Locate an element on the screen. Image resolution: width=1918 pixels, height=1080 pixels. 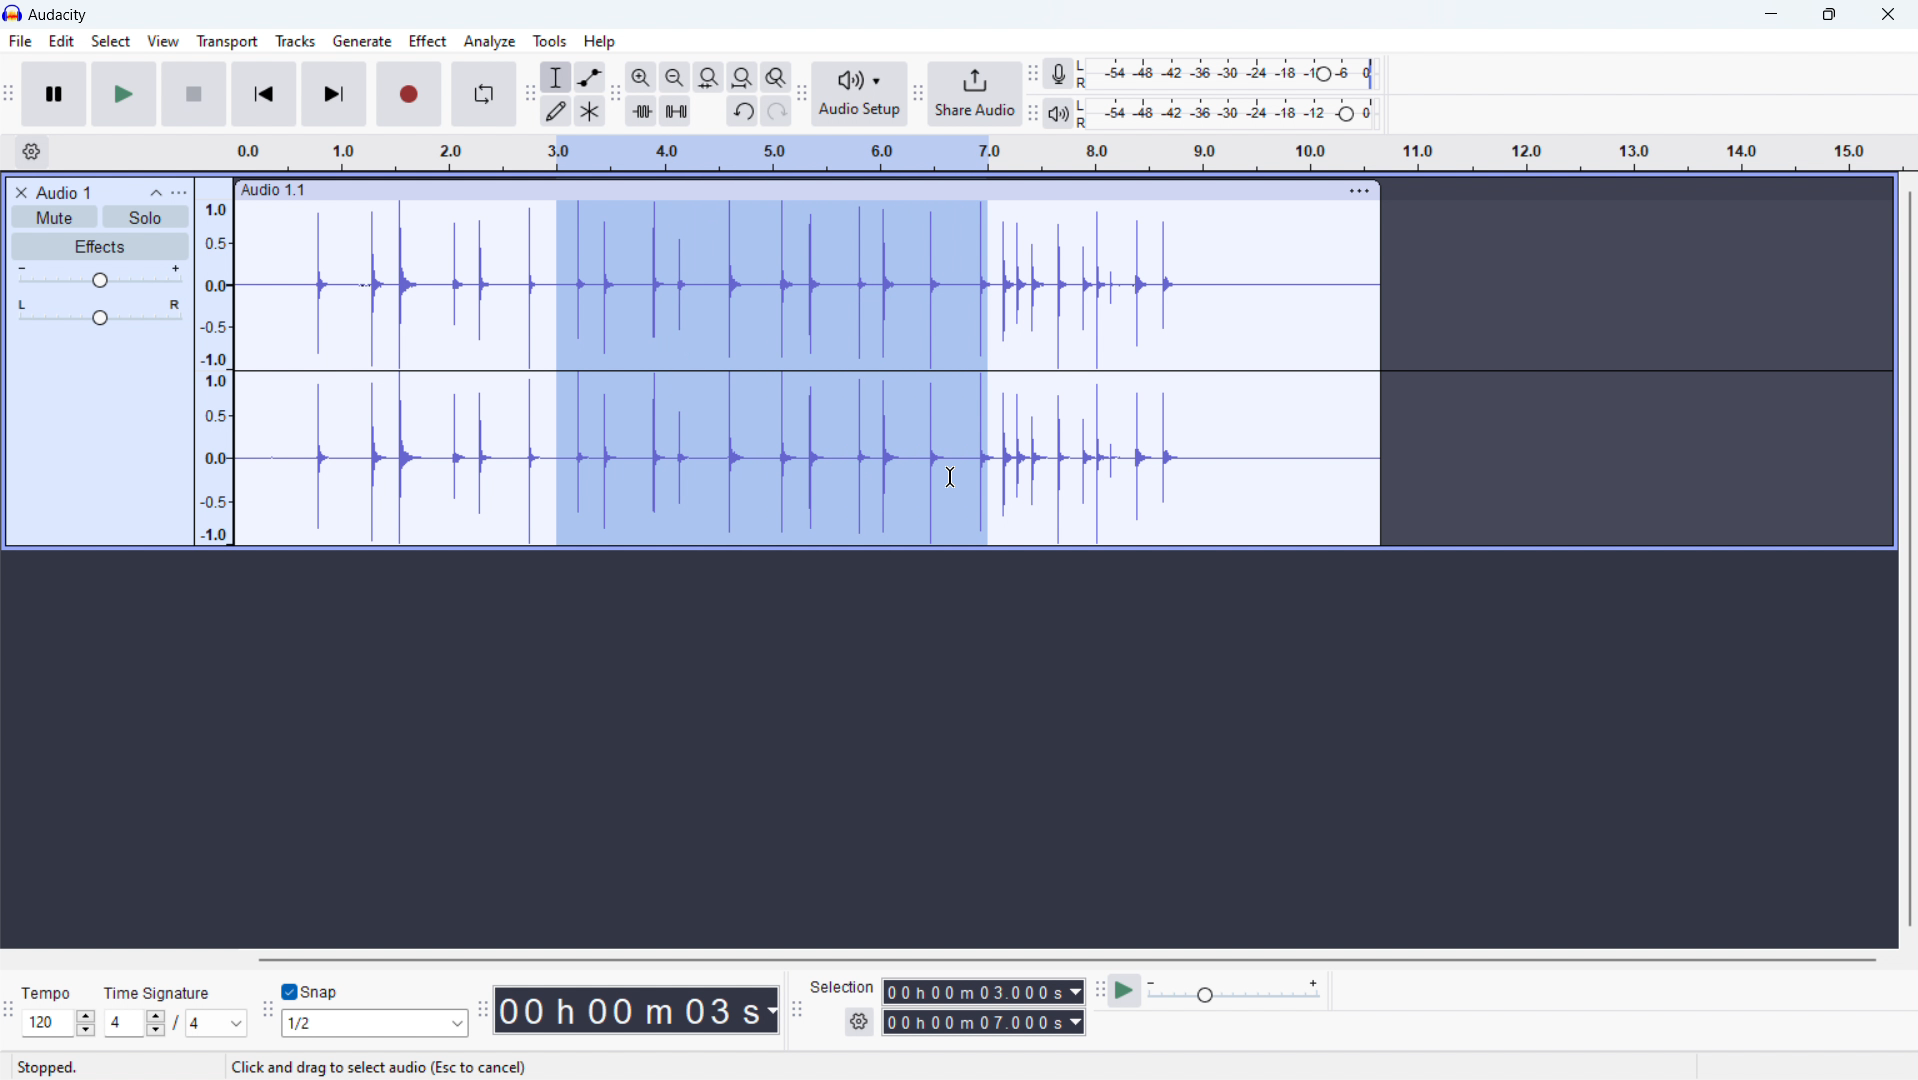
file is located at coordinates (20, 41).